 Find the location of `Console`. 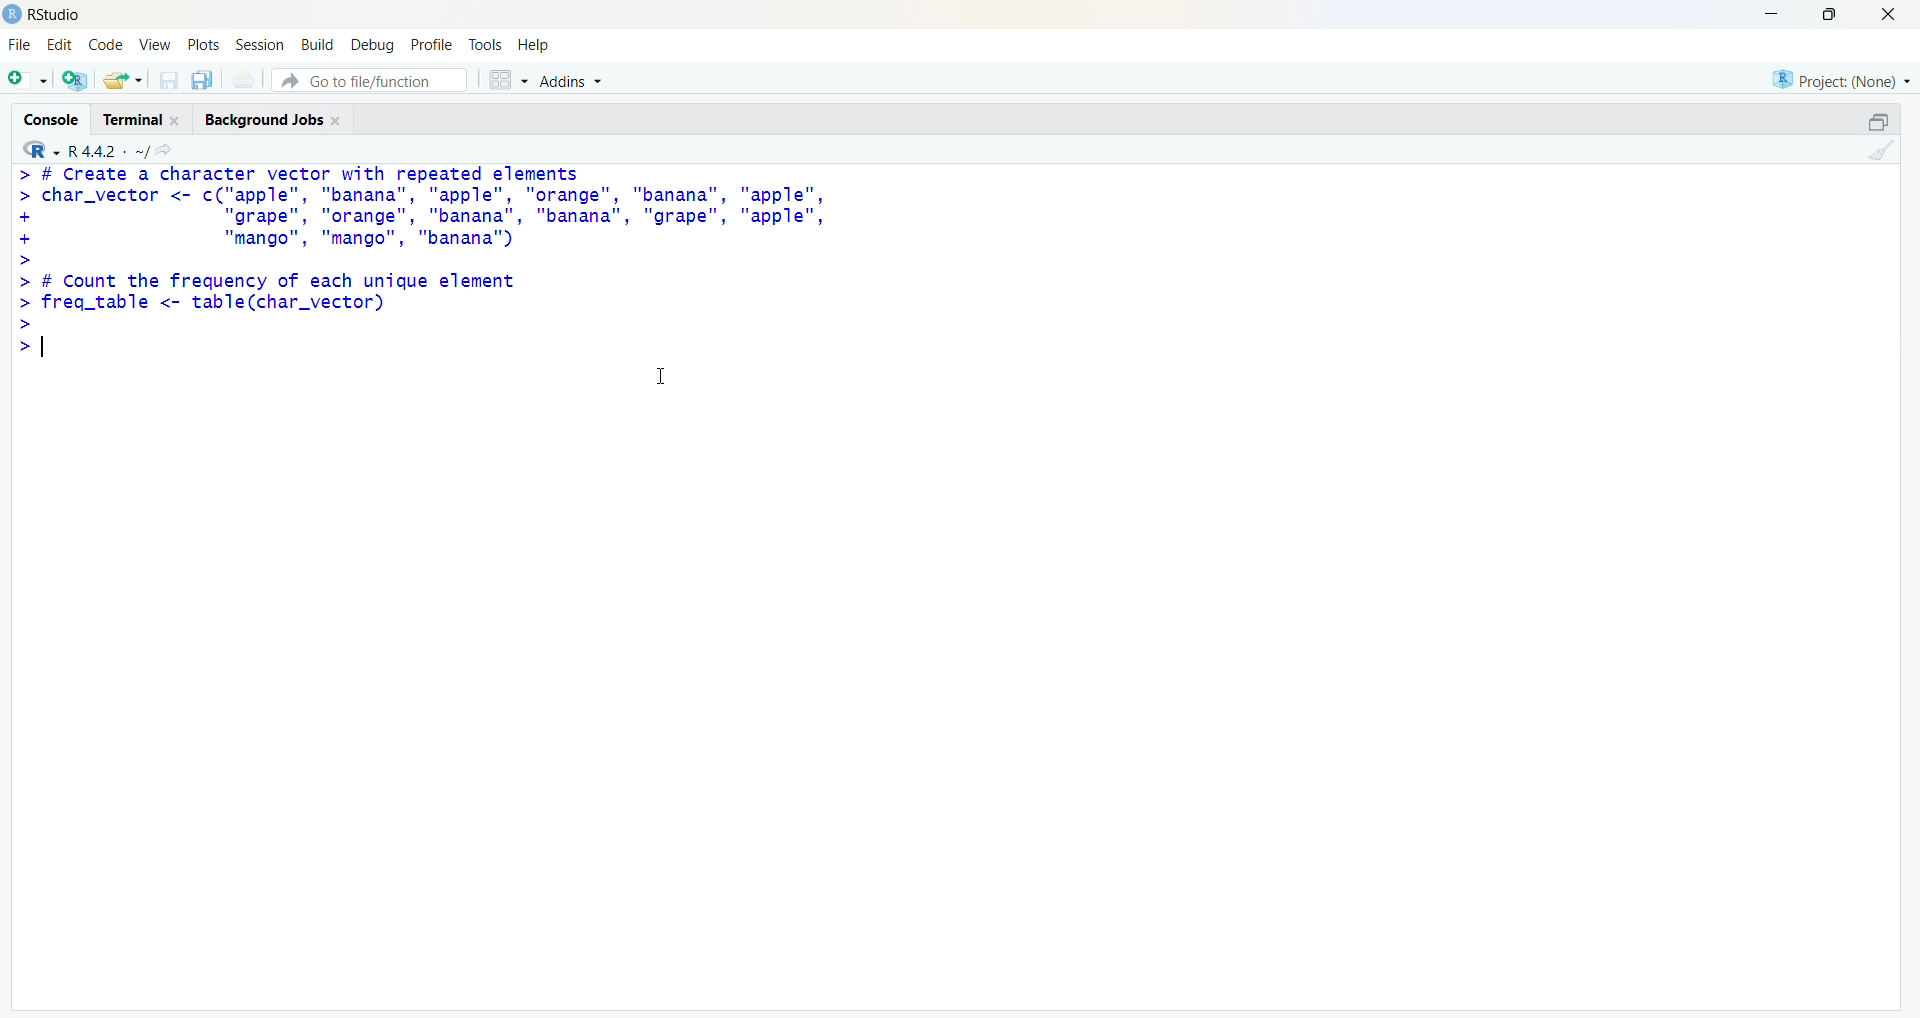

Console is located at coordinates (54, 117).